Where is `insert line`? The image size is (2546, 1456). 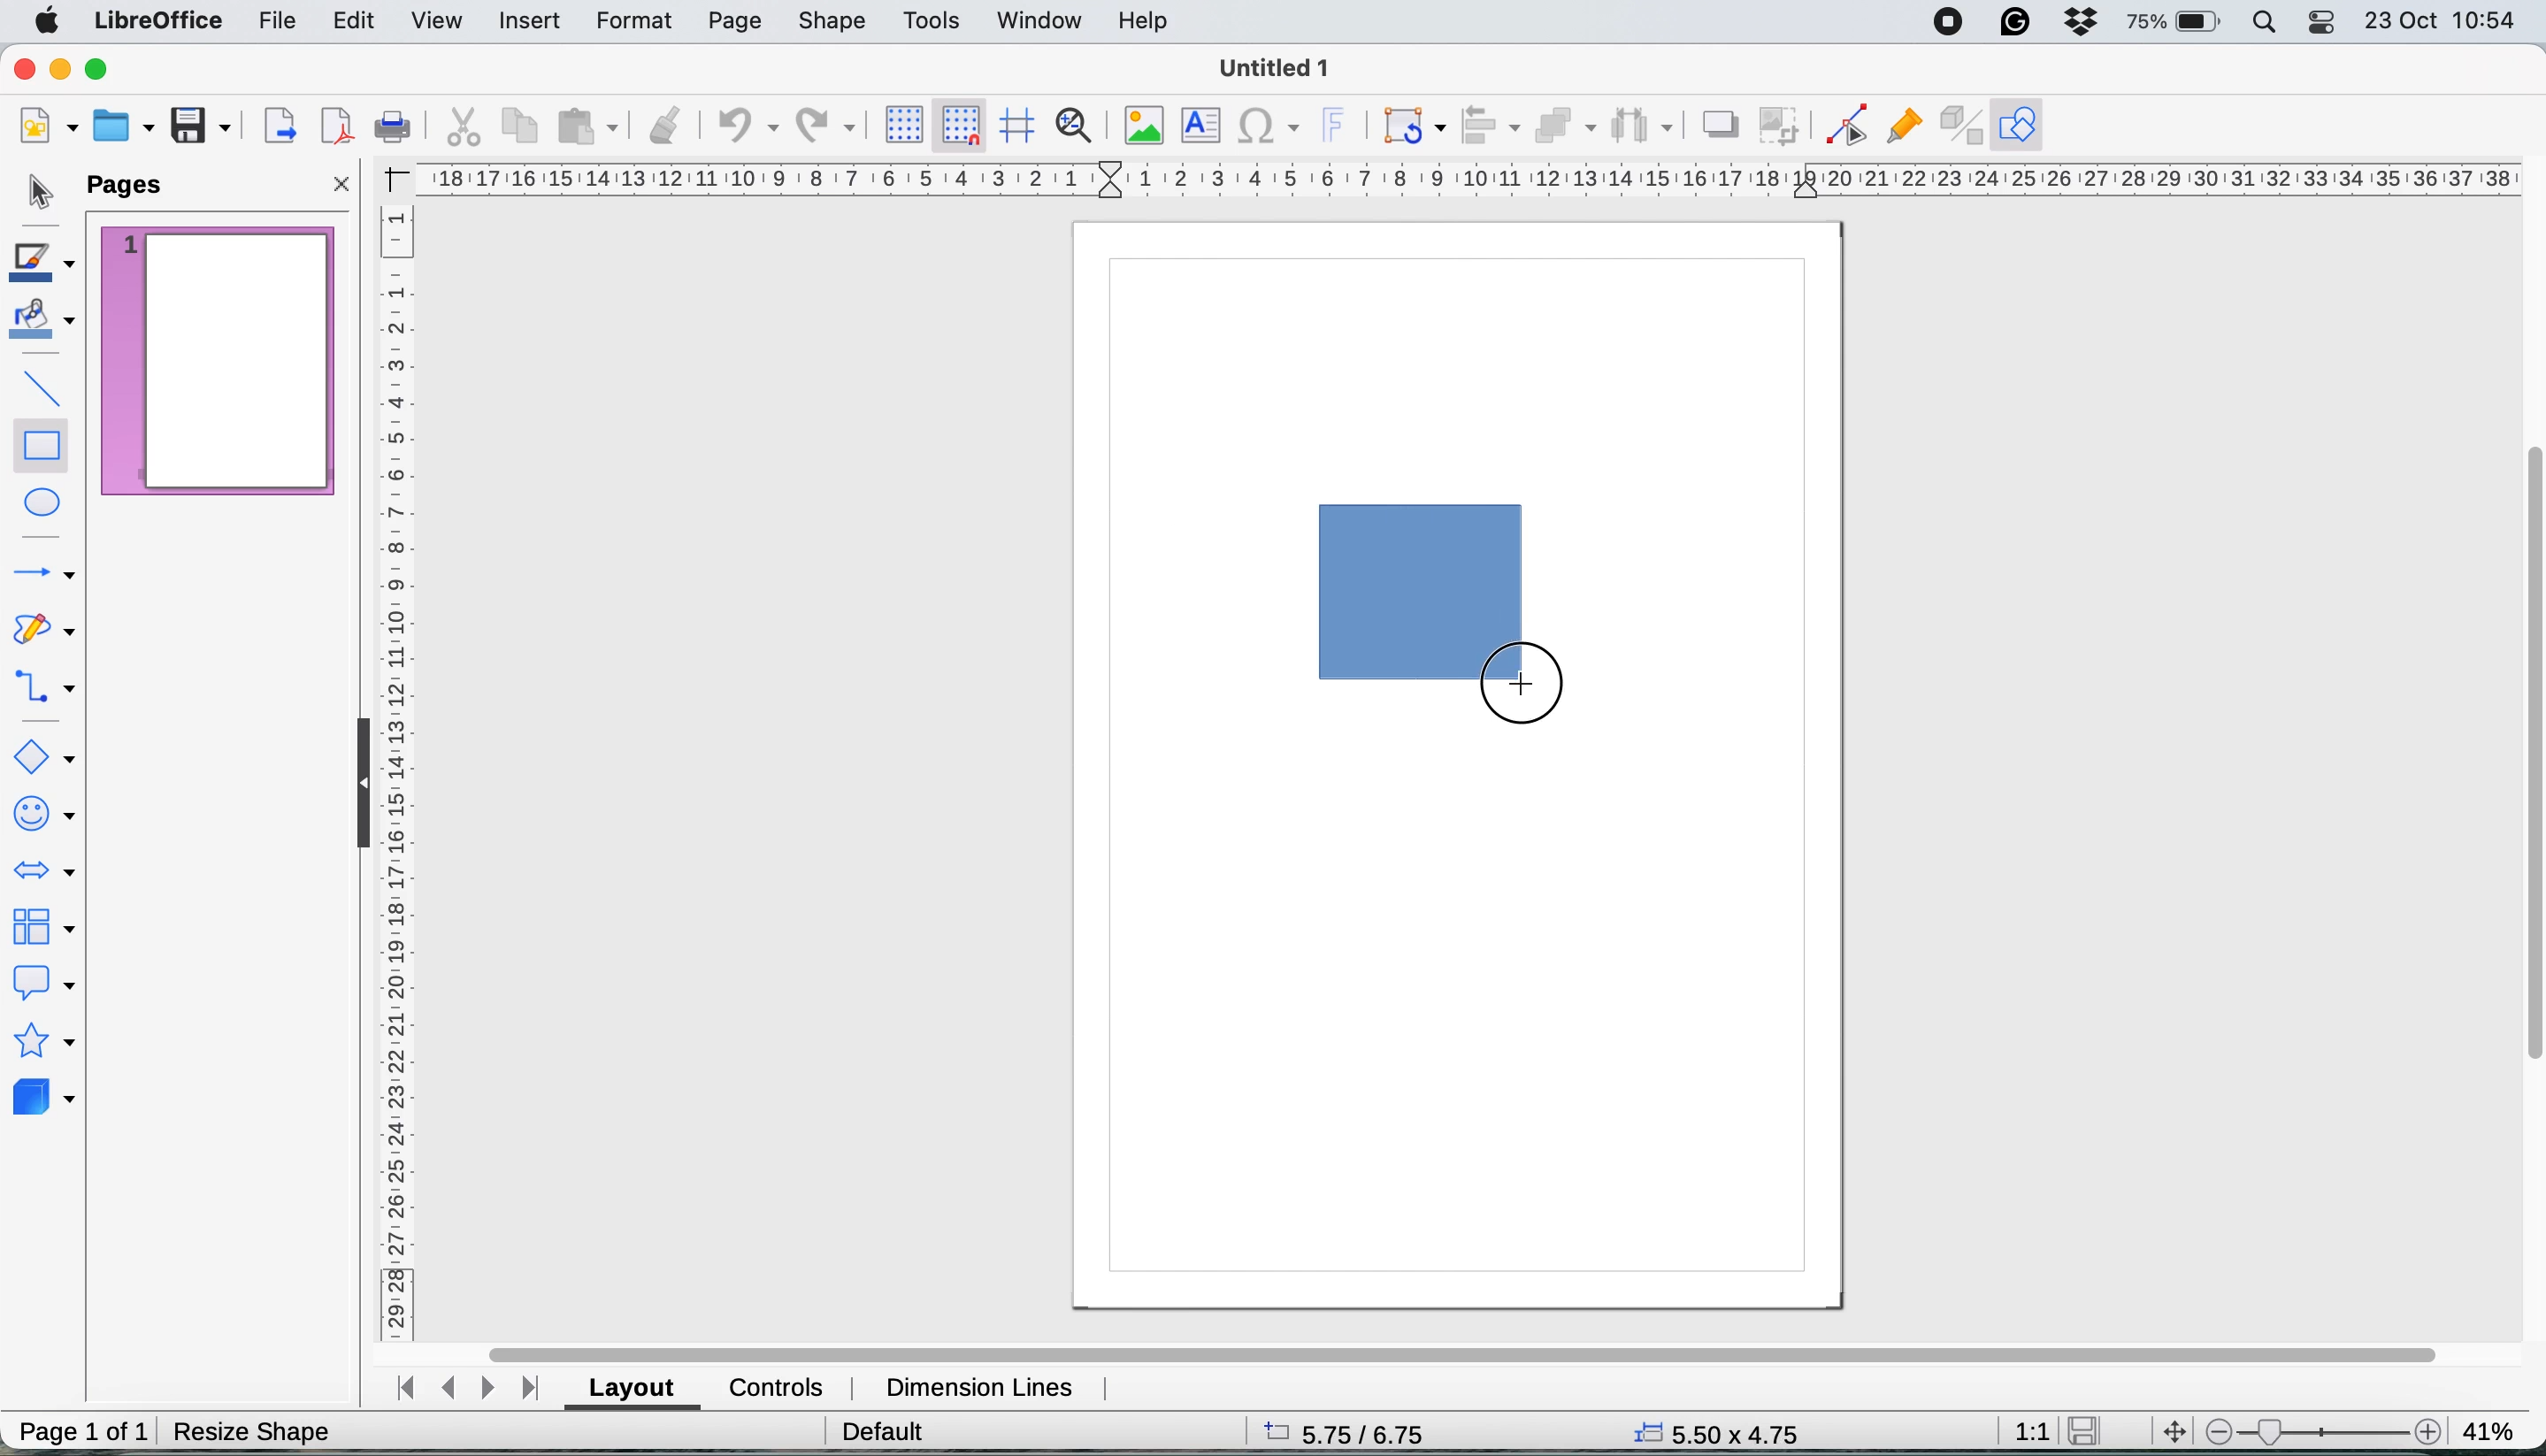 insert line is located at coordinates (37, 385).